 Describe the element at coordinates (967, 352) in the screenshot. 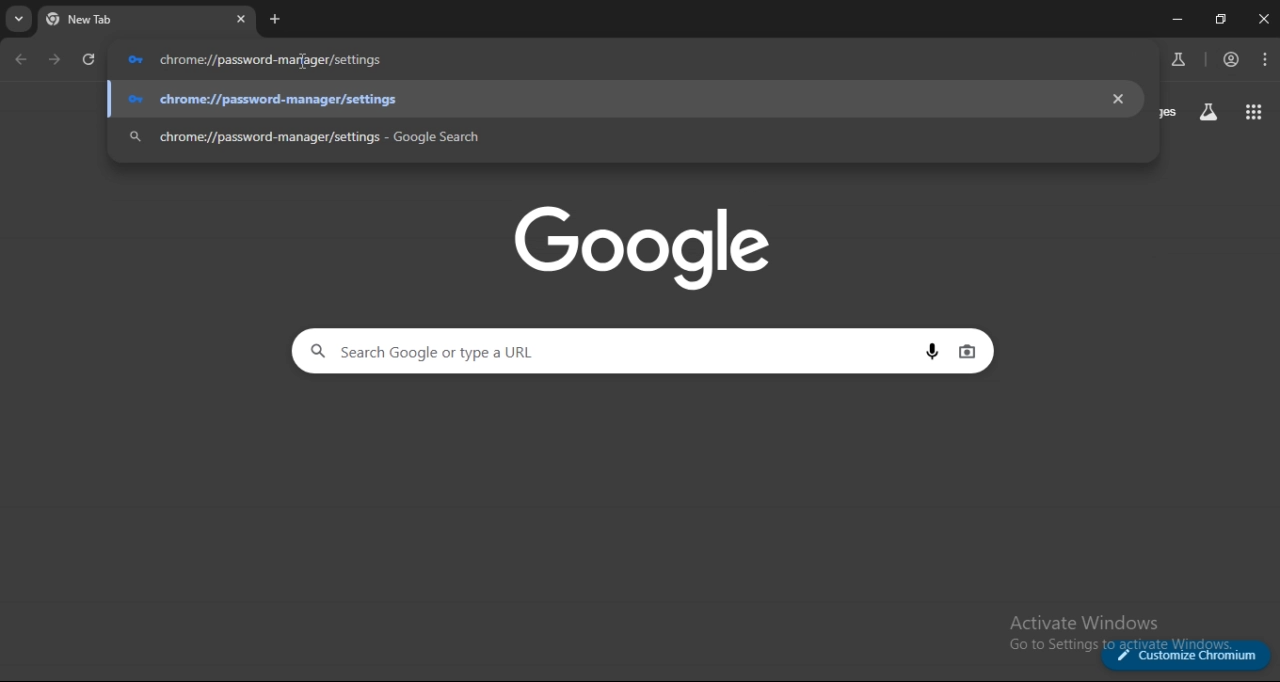

I see `image search` at that location.